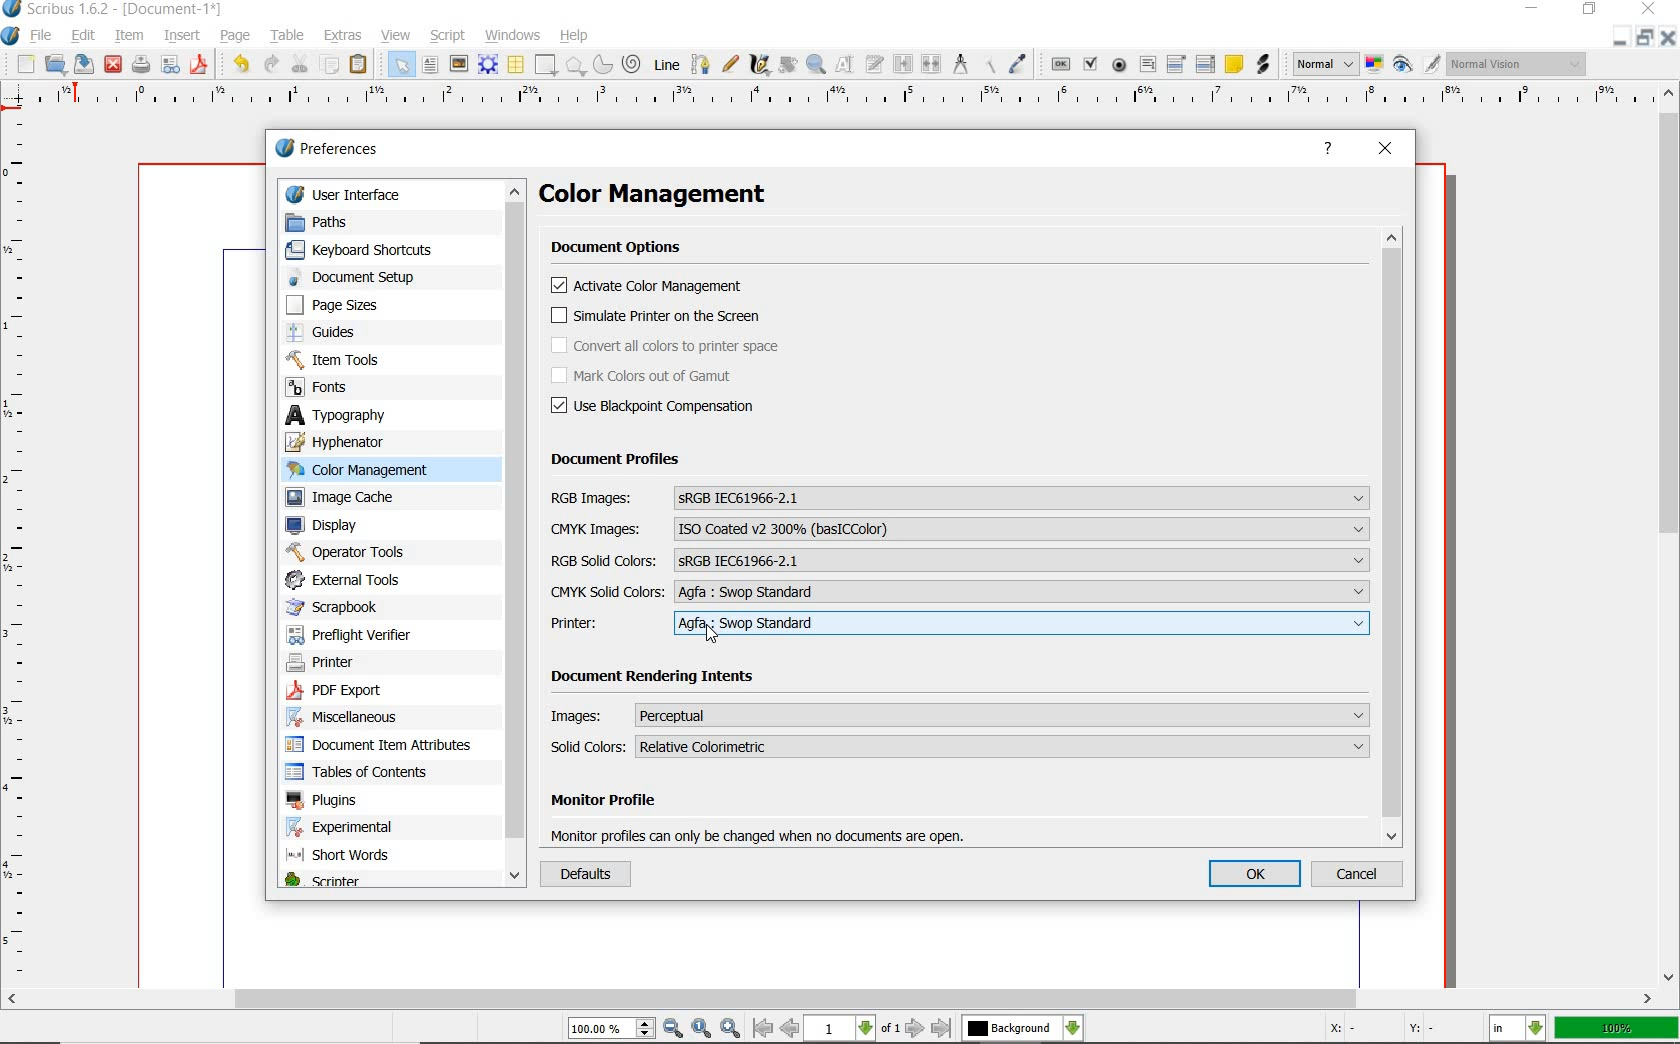 The width and height of the screenshot is (1680, 1044). I want to click on zoom in/zoom to/zoom out, so click(657, 1029).